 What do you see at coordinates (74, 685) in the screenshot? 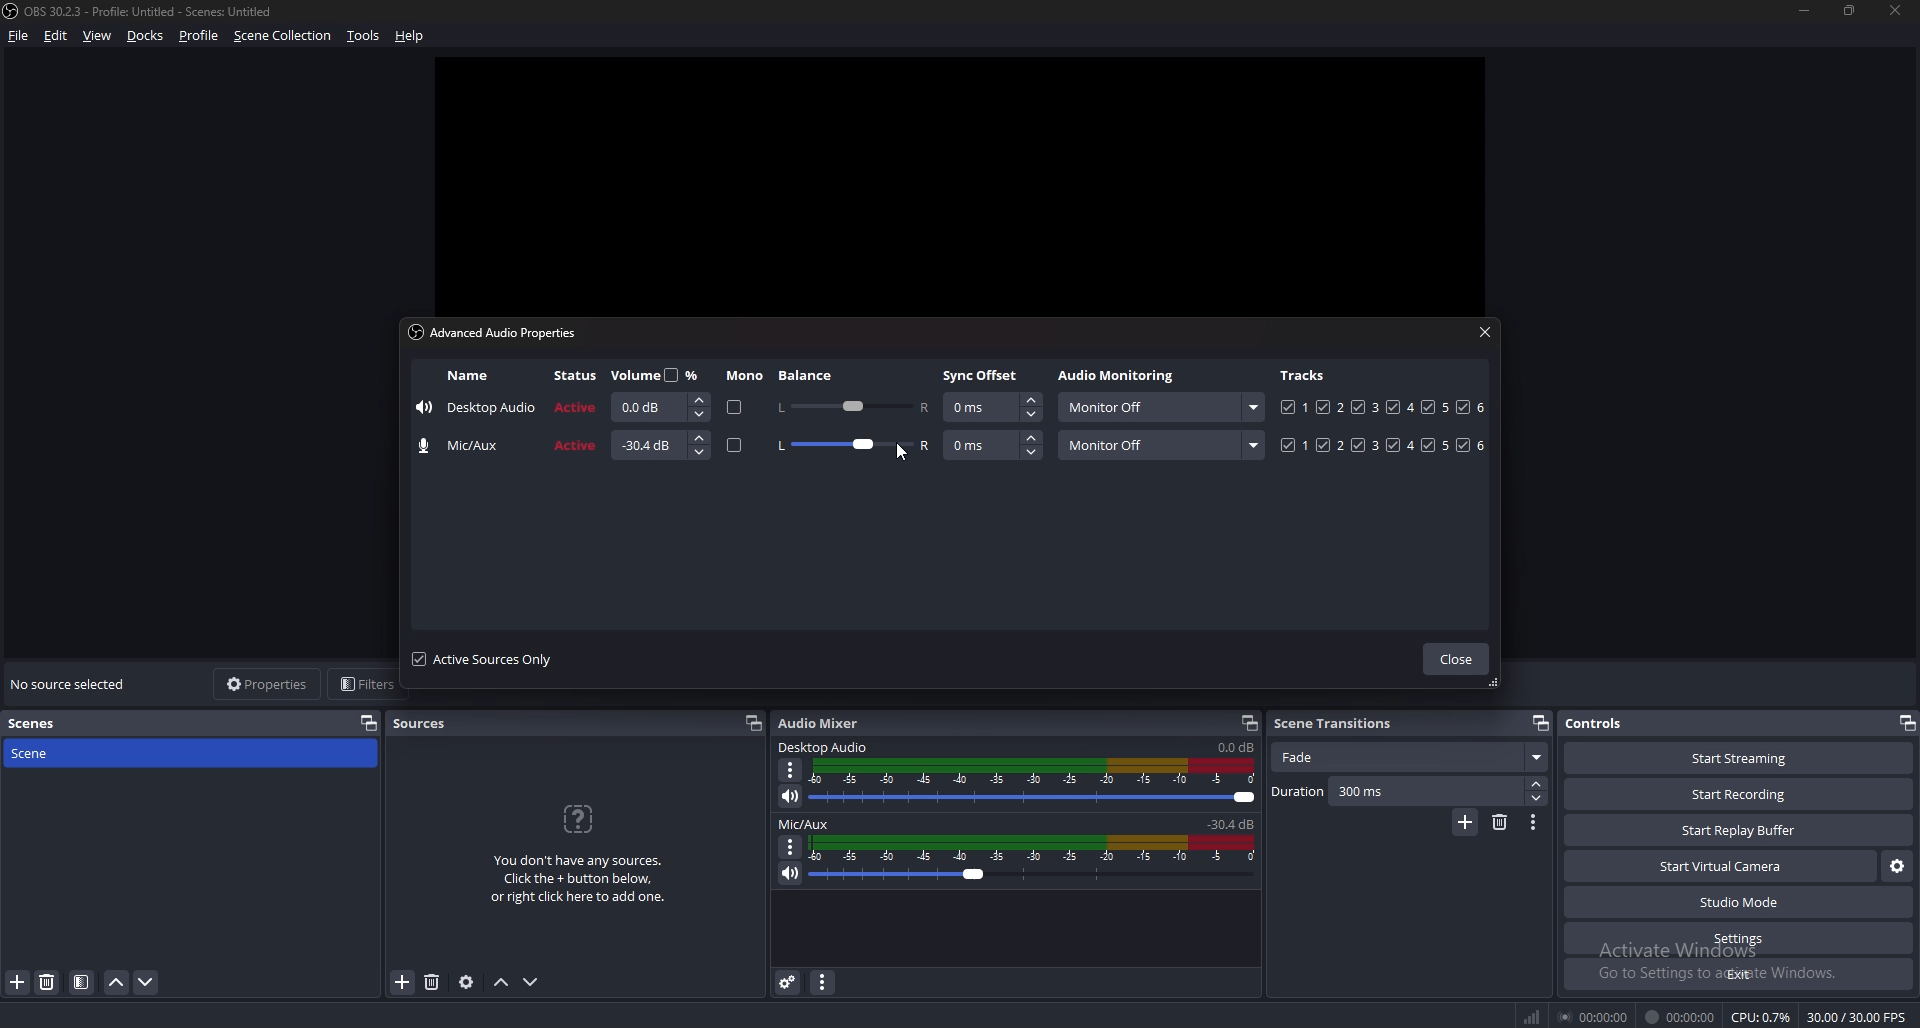
I see `no source selected` at bounding box center [74, 685].